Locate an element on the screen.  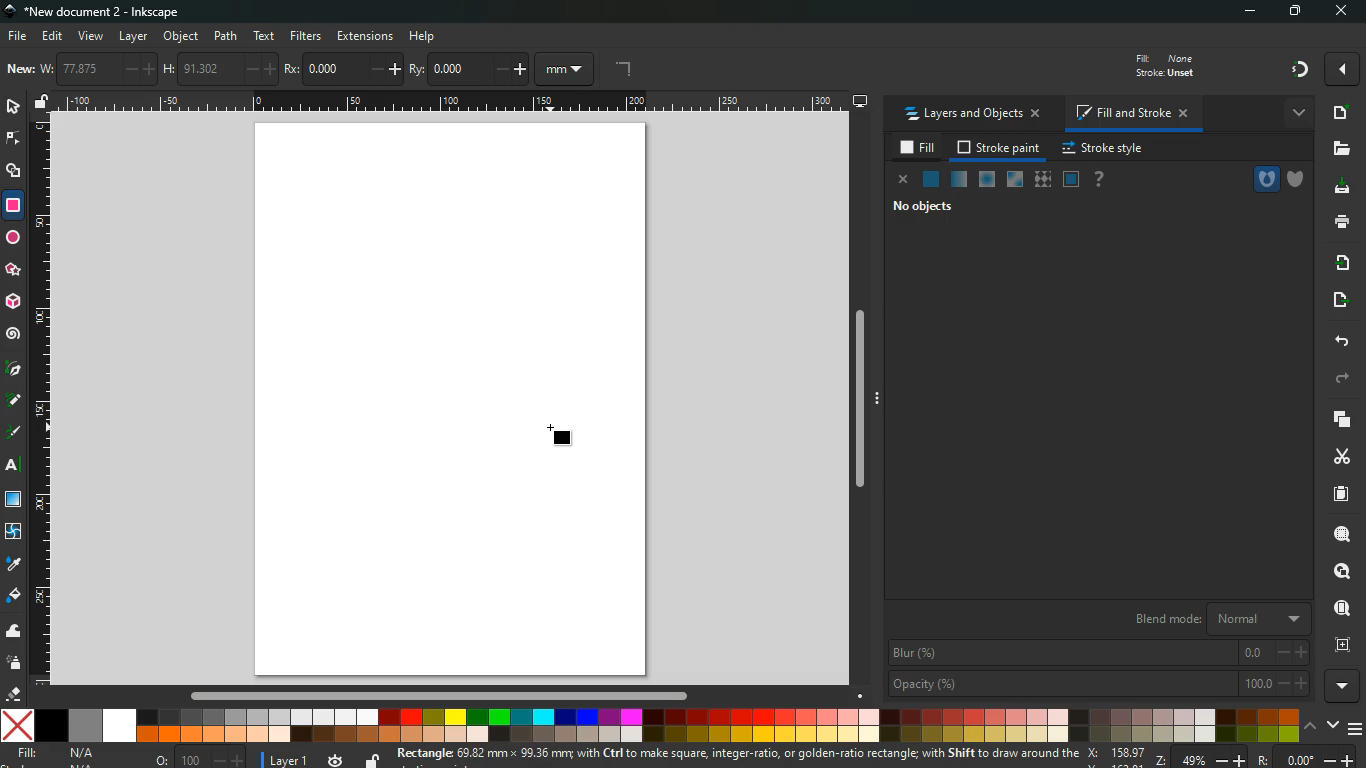
drop is located at coordinates (13, 567).